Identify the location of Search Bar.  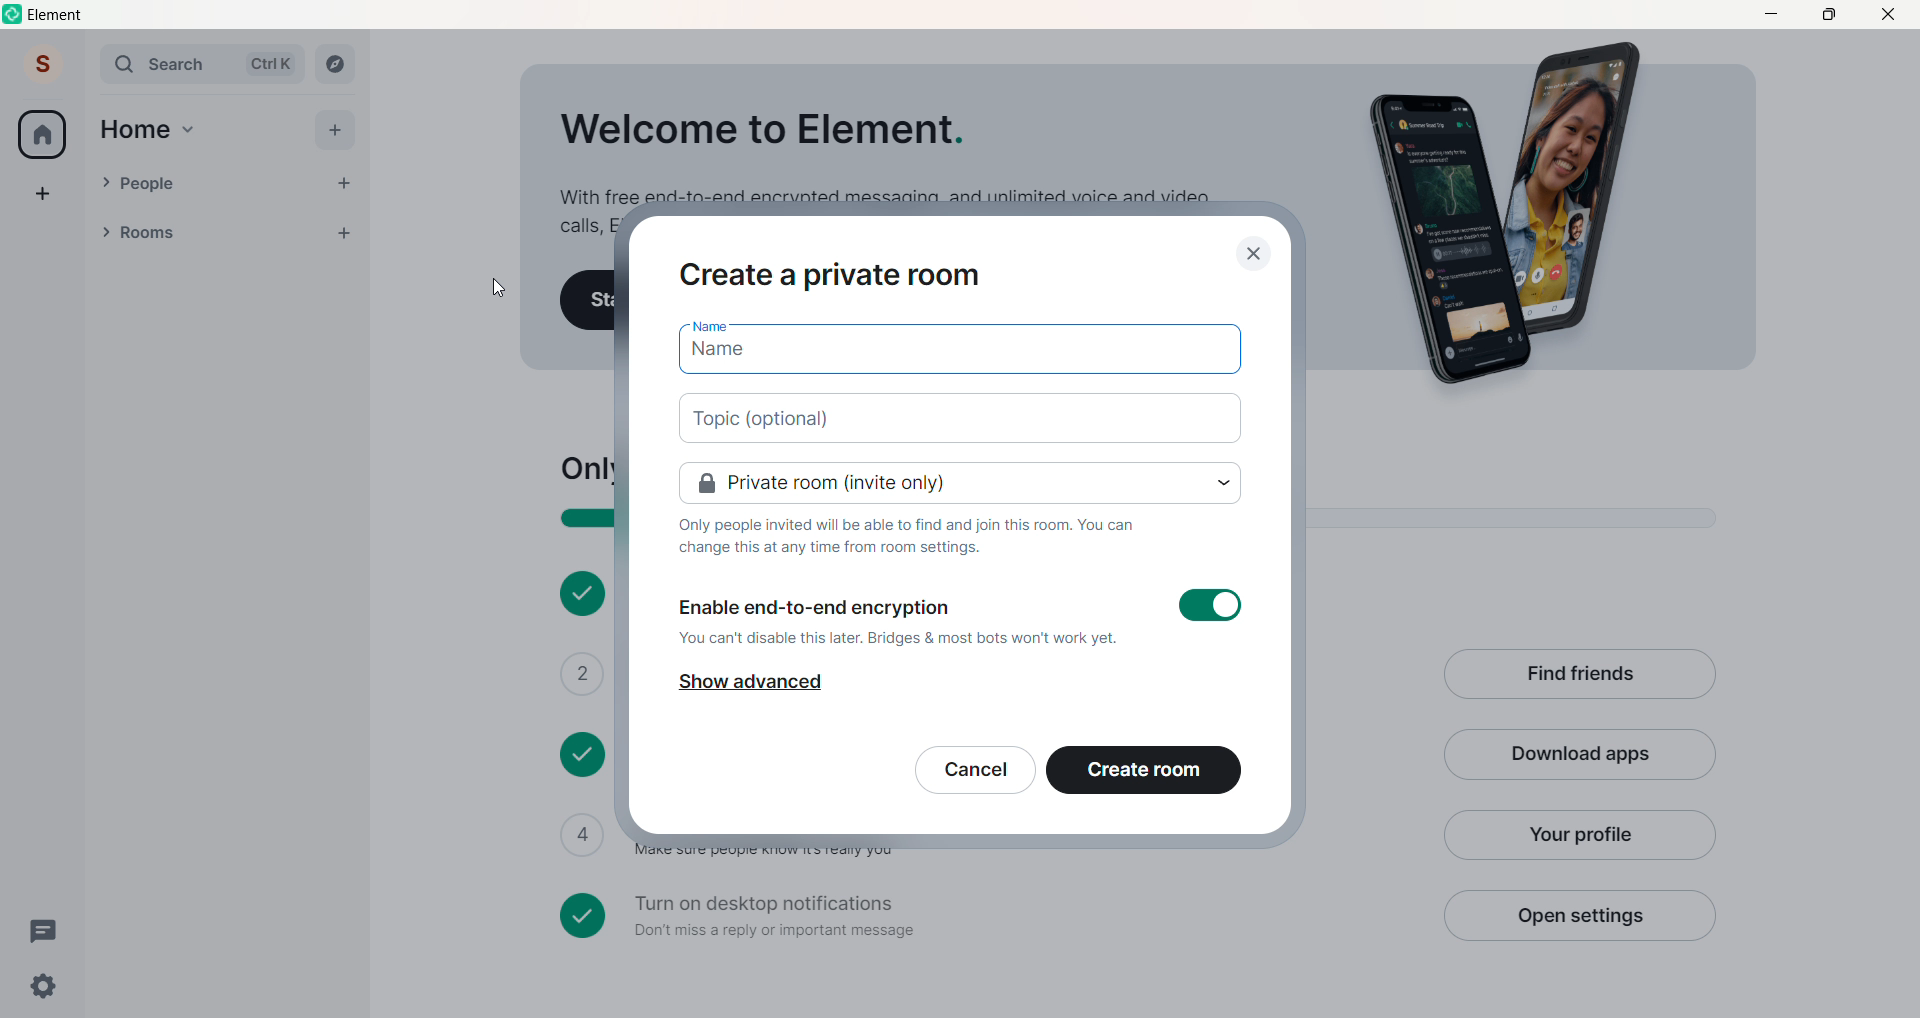
(166, 64).